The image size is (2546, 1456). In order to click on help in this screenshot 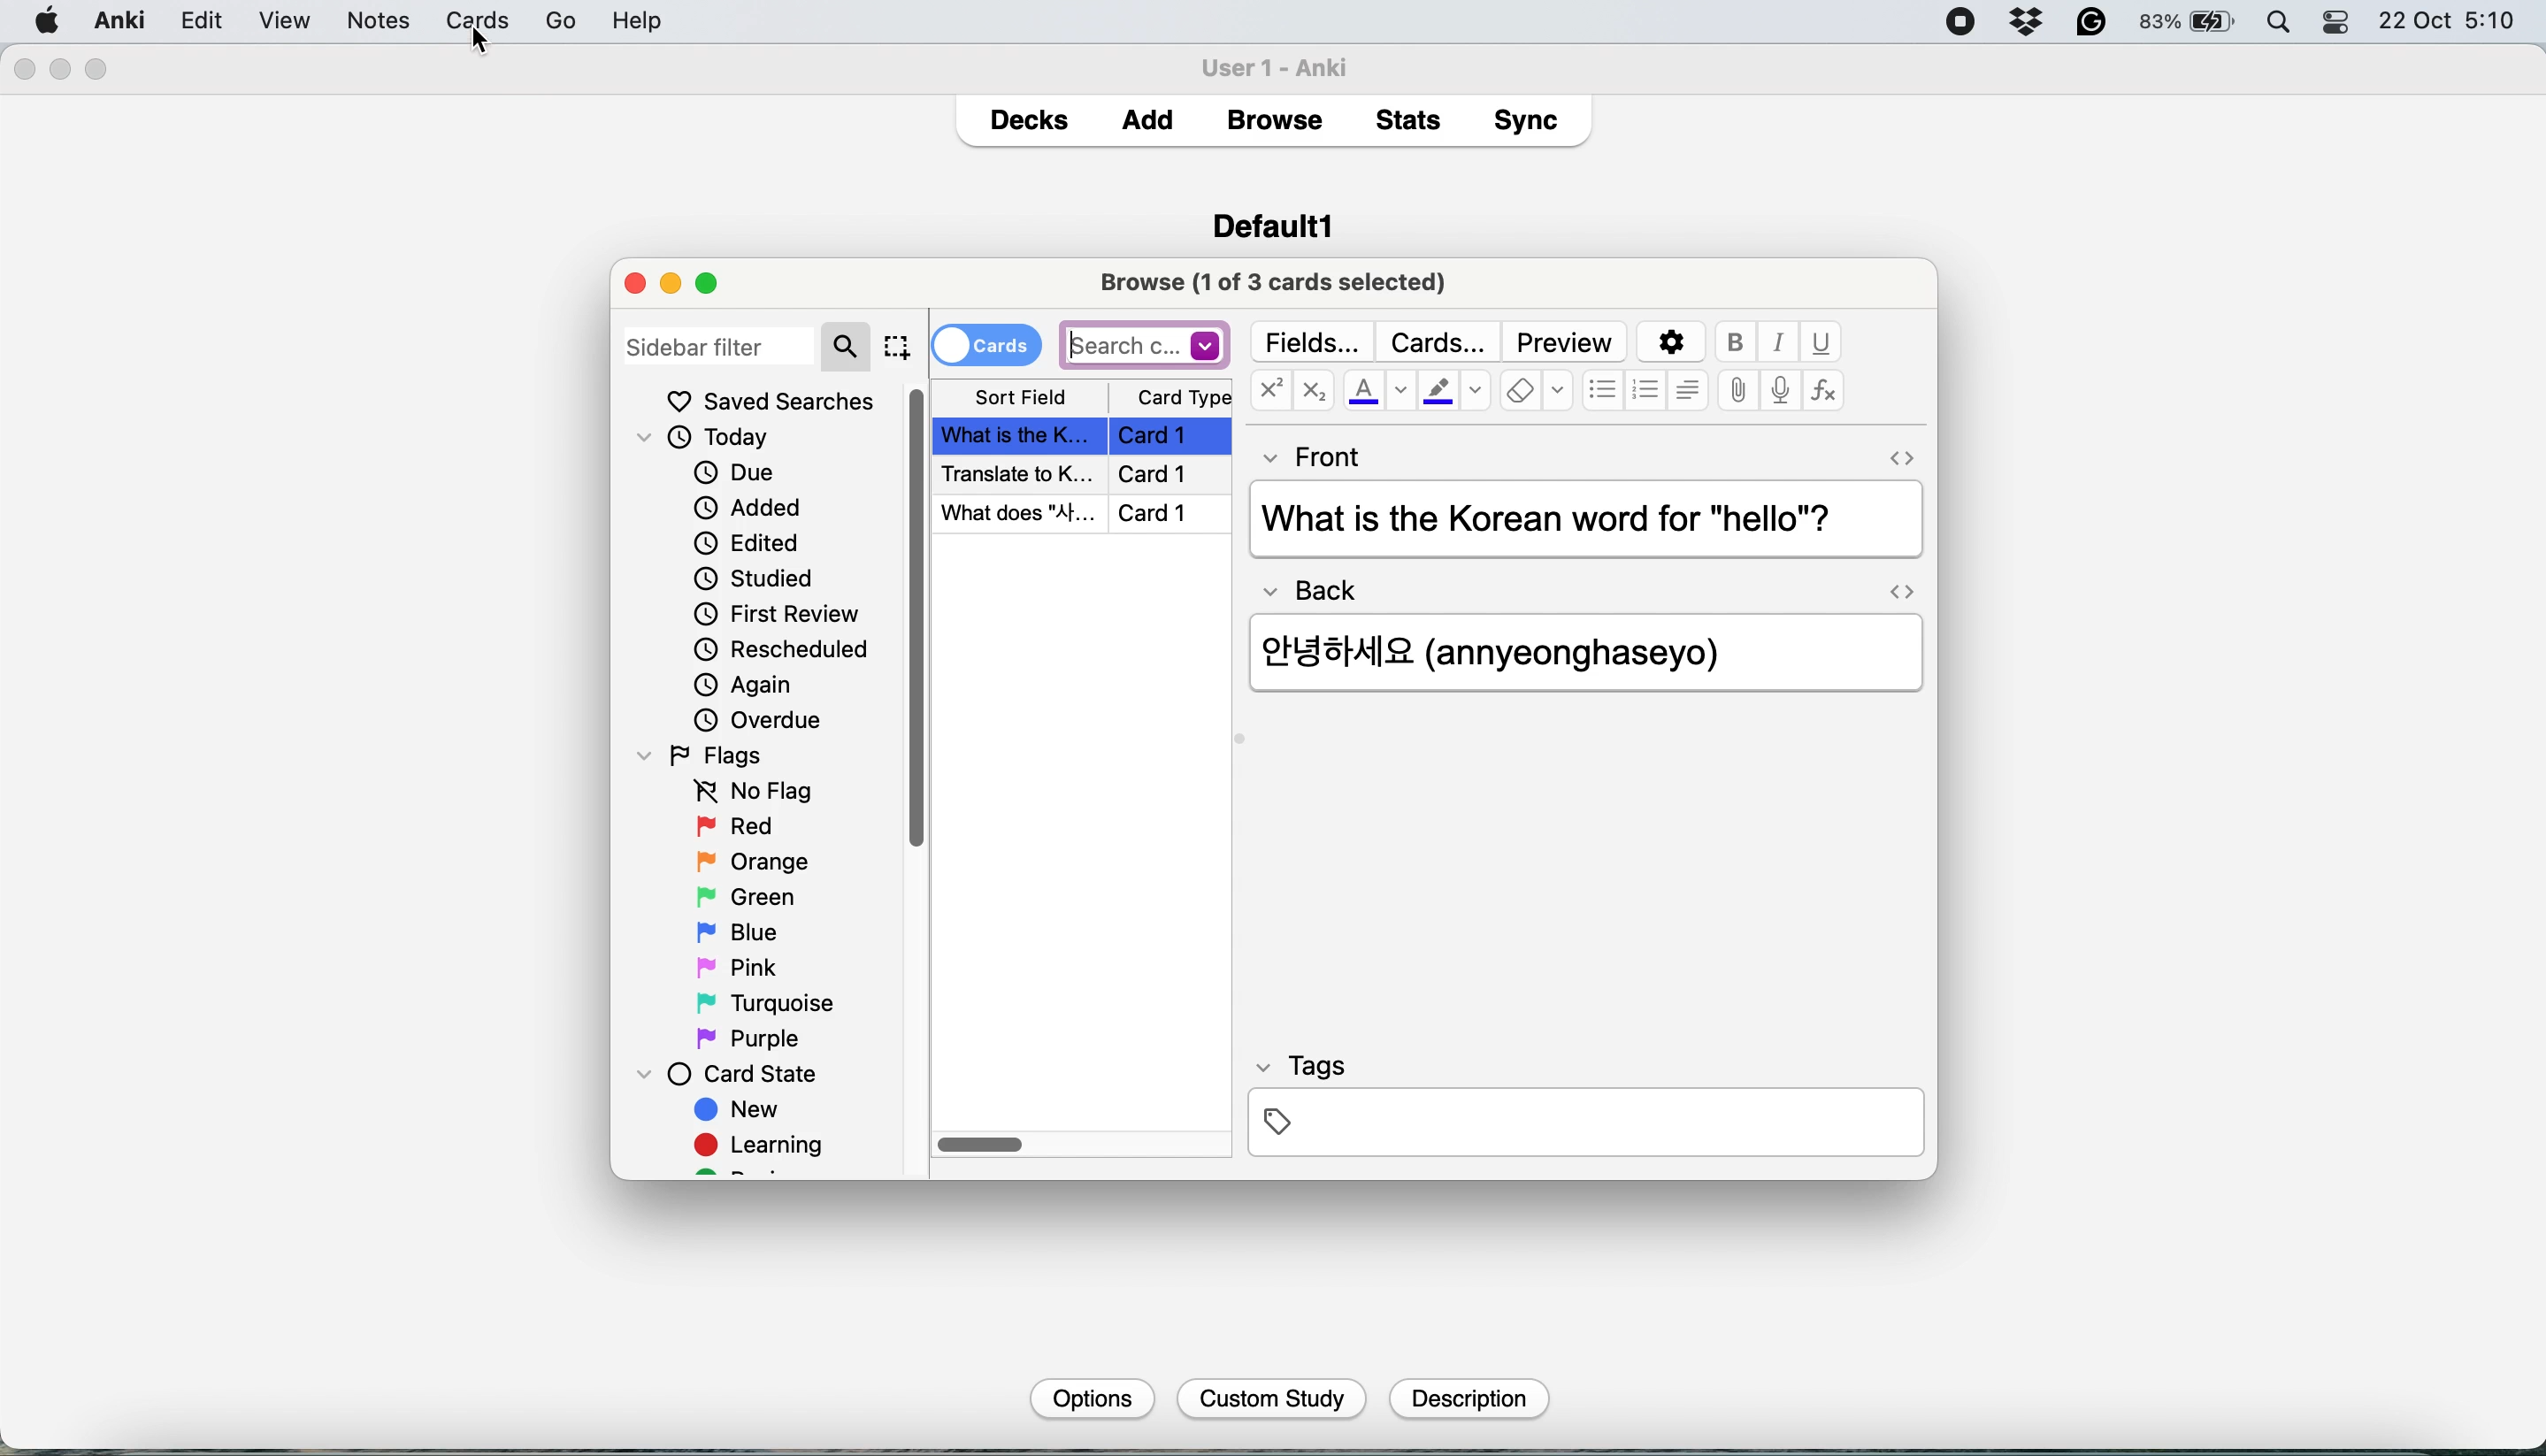, I will do `click(540, 20)`.